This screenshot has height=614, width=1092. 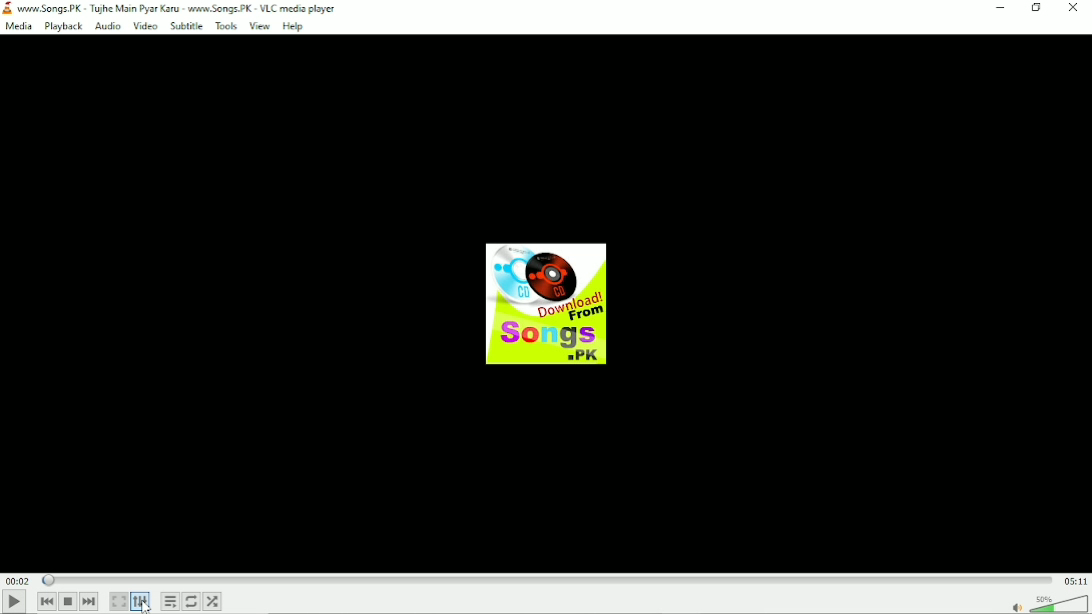 I want to click on Cursor, so click(x=147, y=607).